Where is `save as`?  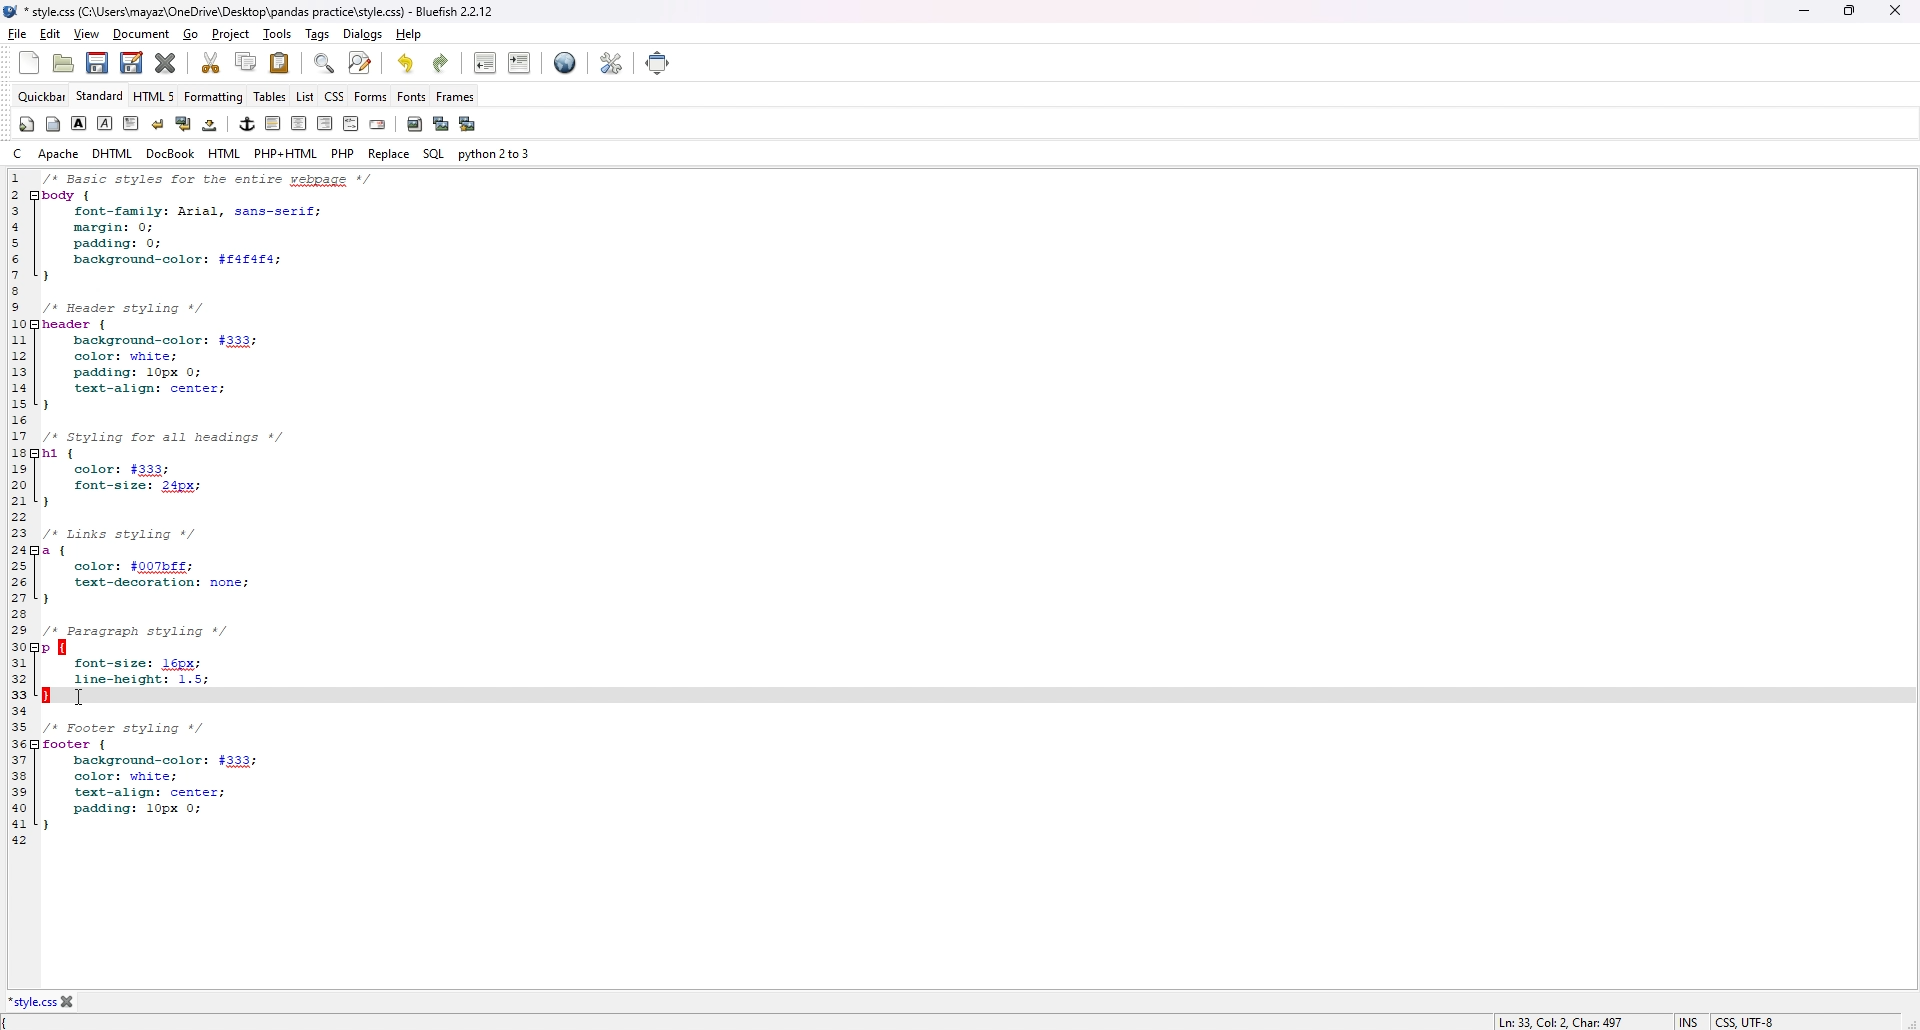 save as is located at coordinates (133, 63).